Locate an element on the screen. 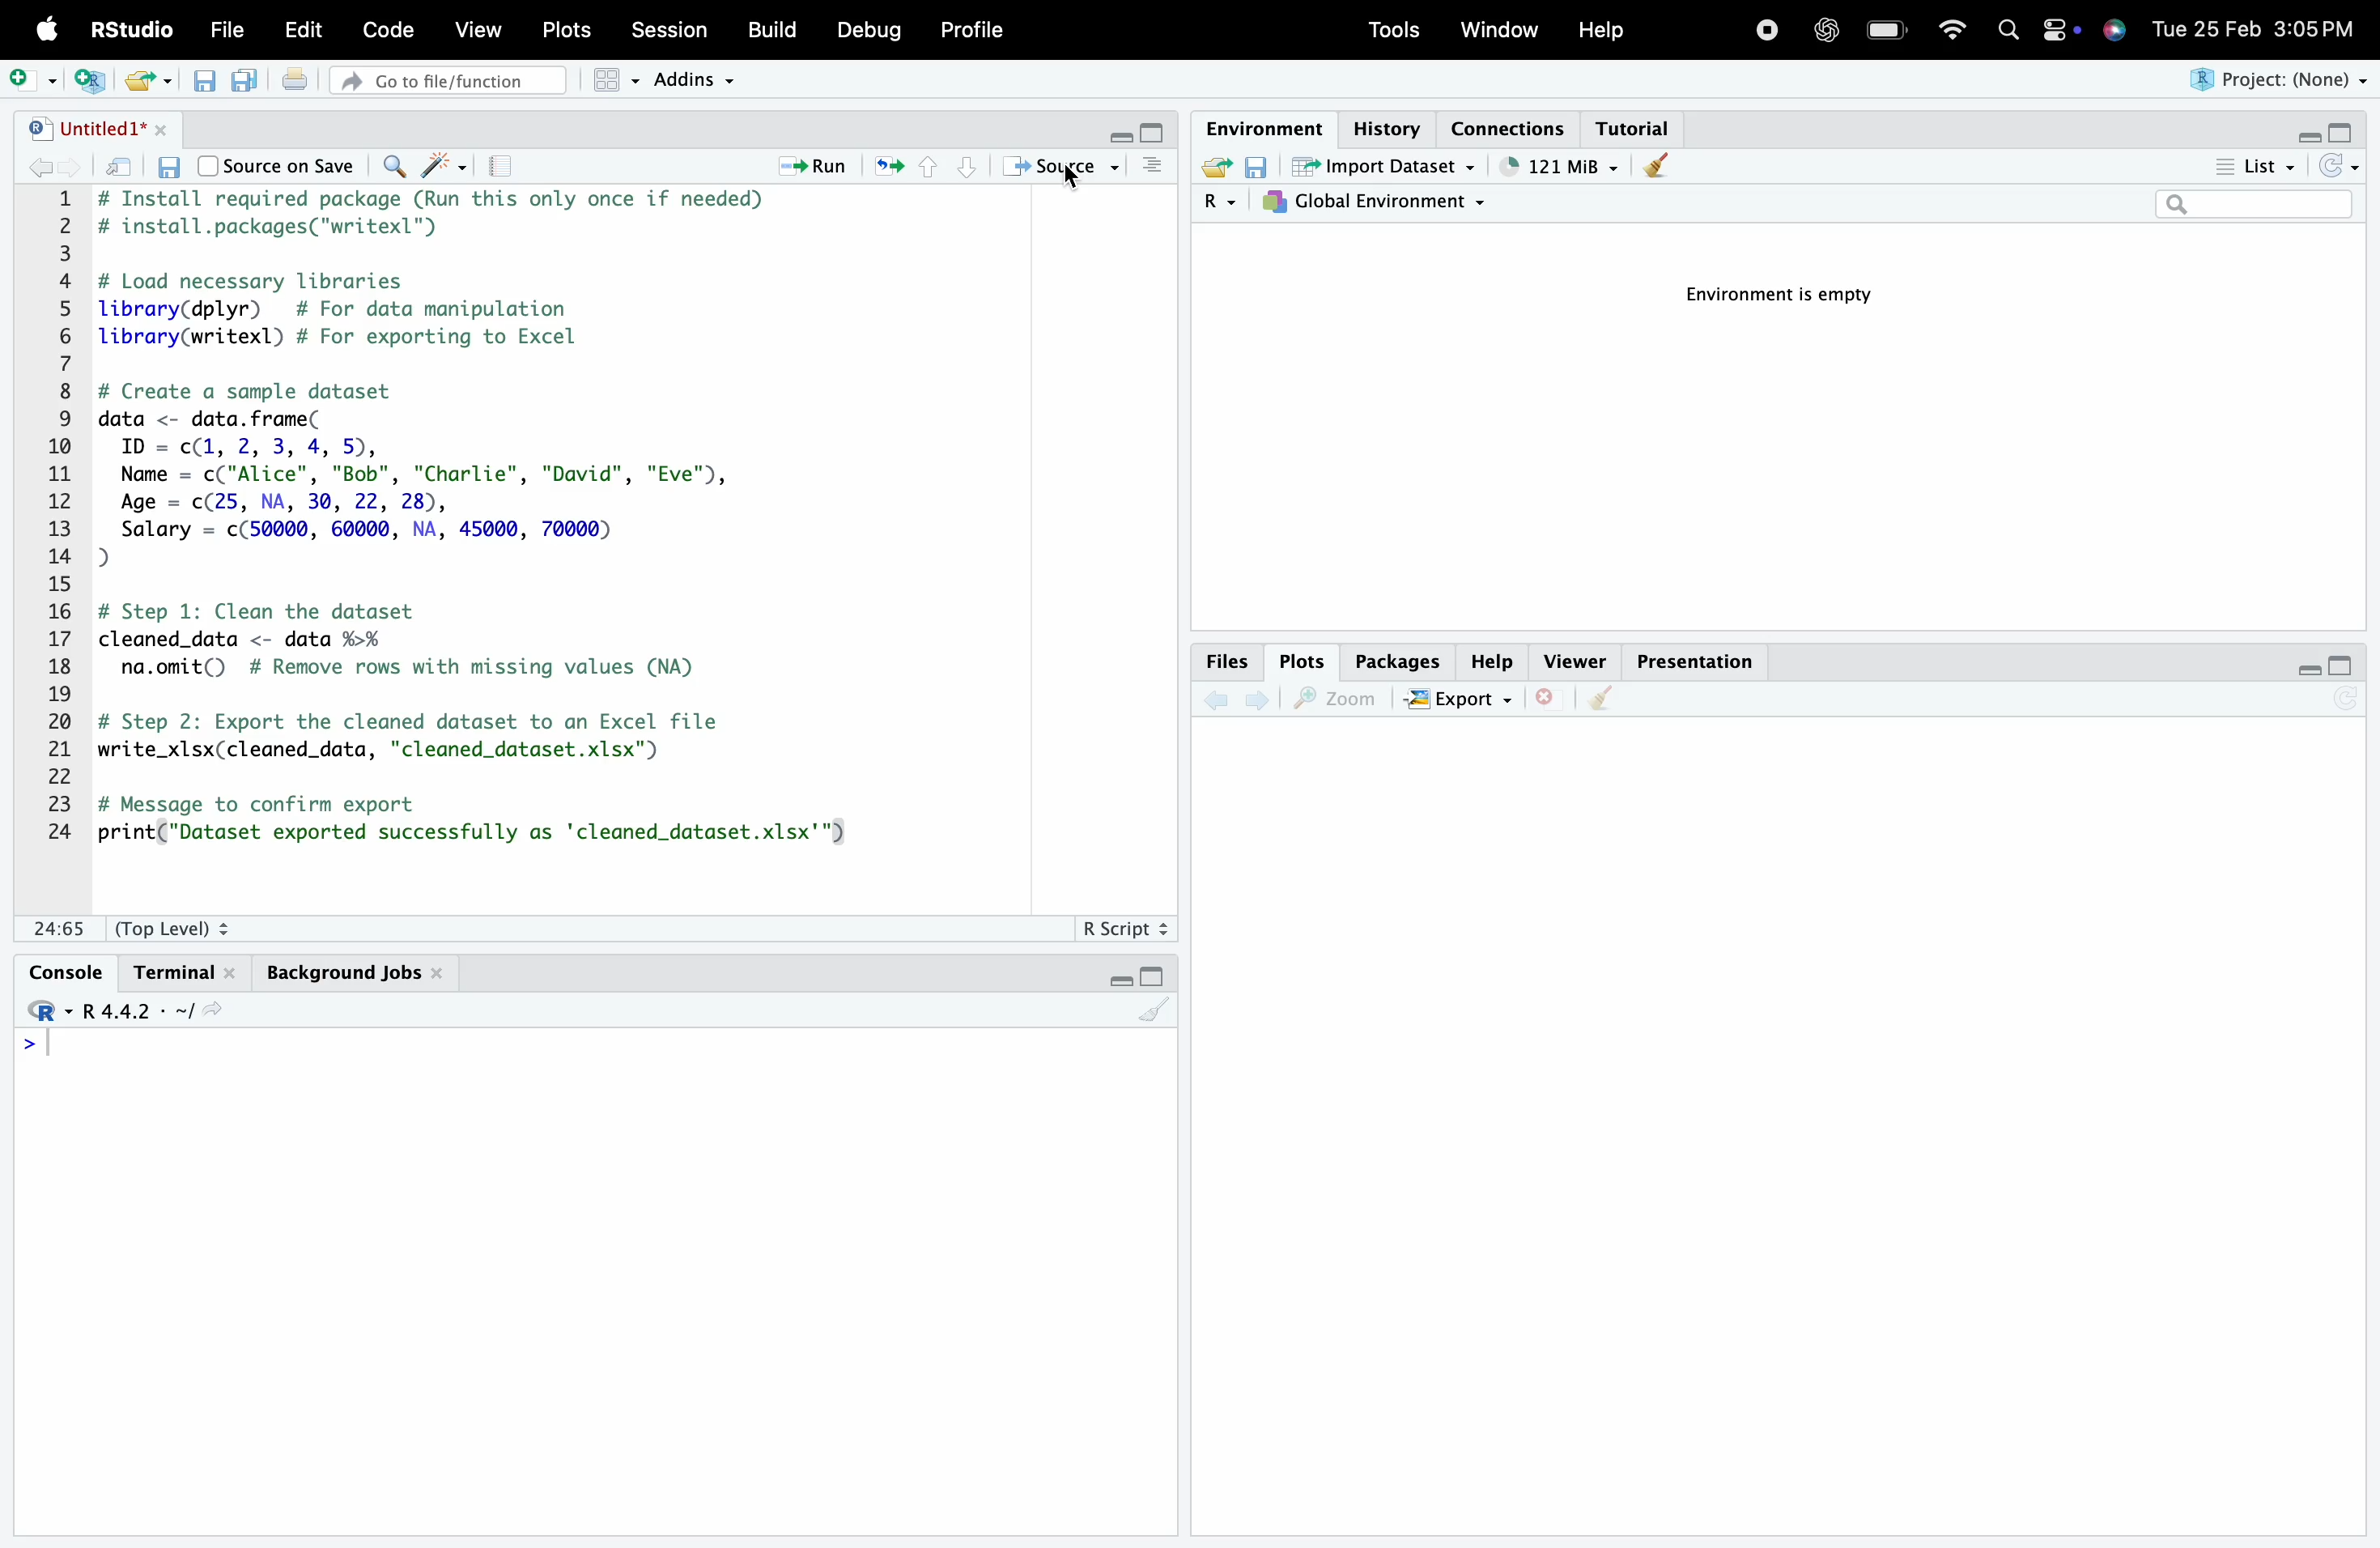  Source on Save is located at coordinates (277, 165).